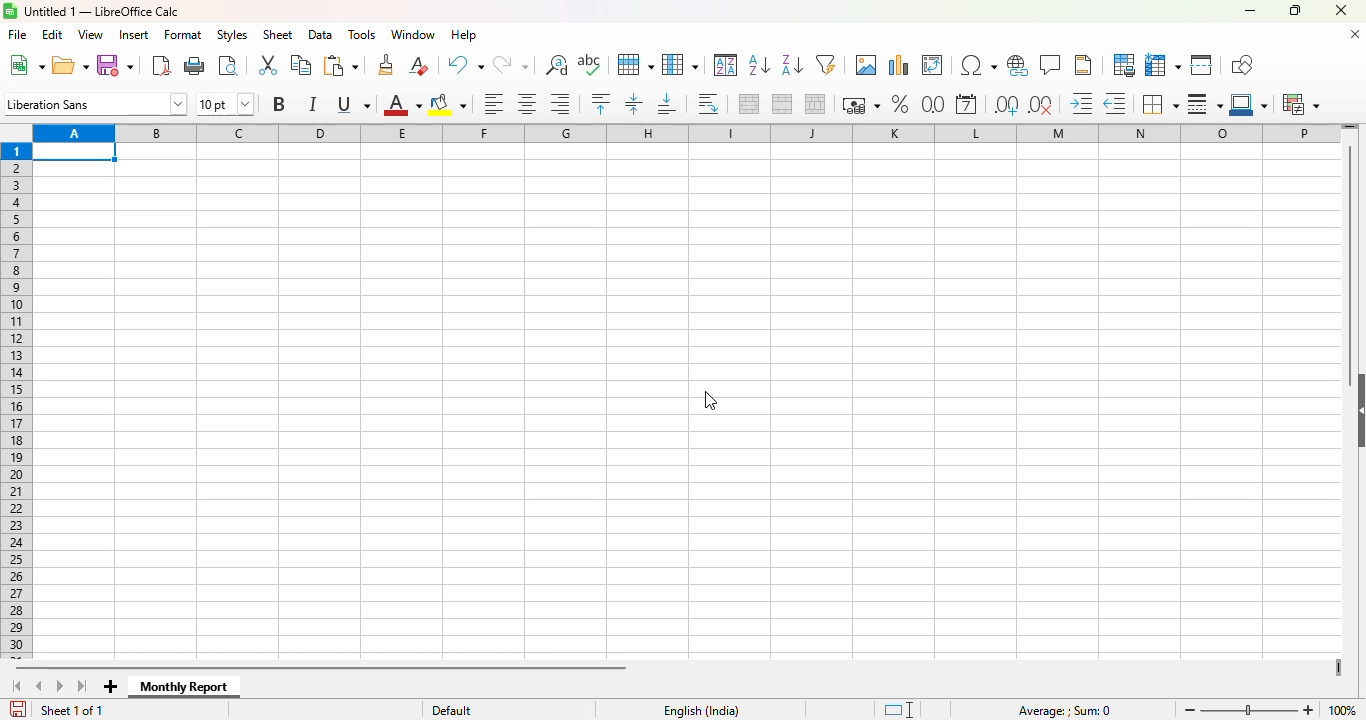 The width and height of the screenshot is (1366, 720). I want to click on align bottom, so click(668, 104).